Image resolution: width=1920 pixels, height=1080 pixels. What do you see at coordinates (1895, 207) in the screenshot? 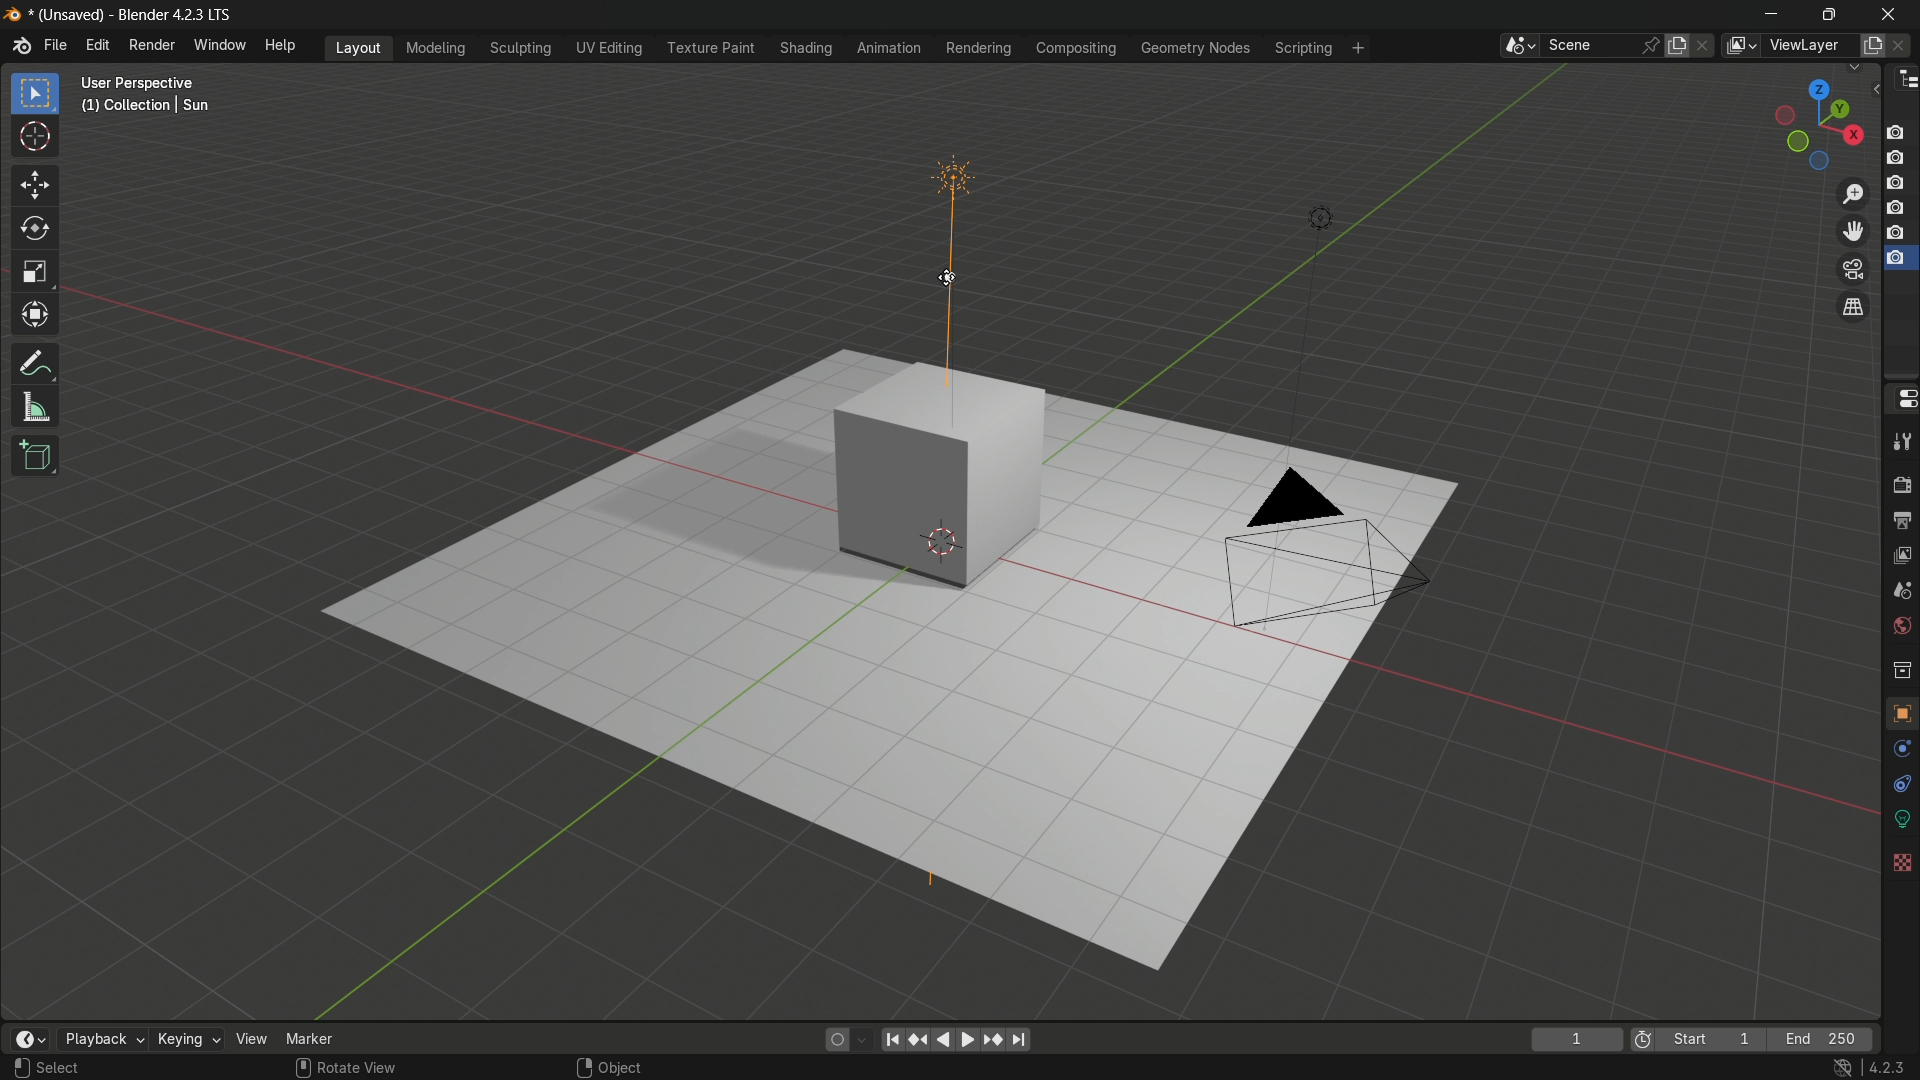
I see `layer 4` at bounding box center [1895, 207].